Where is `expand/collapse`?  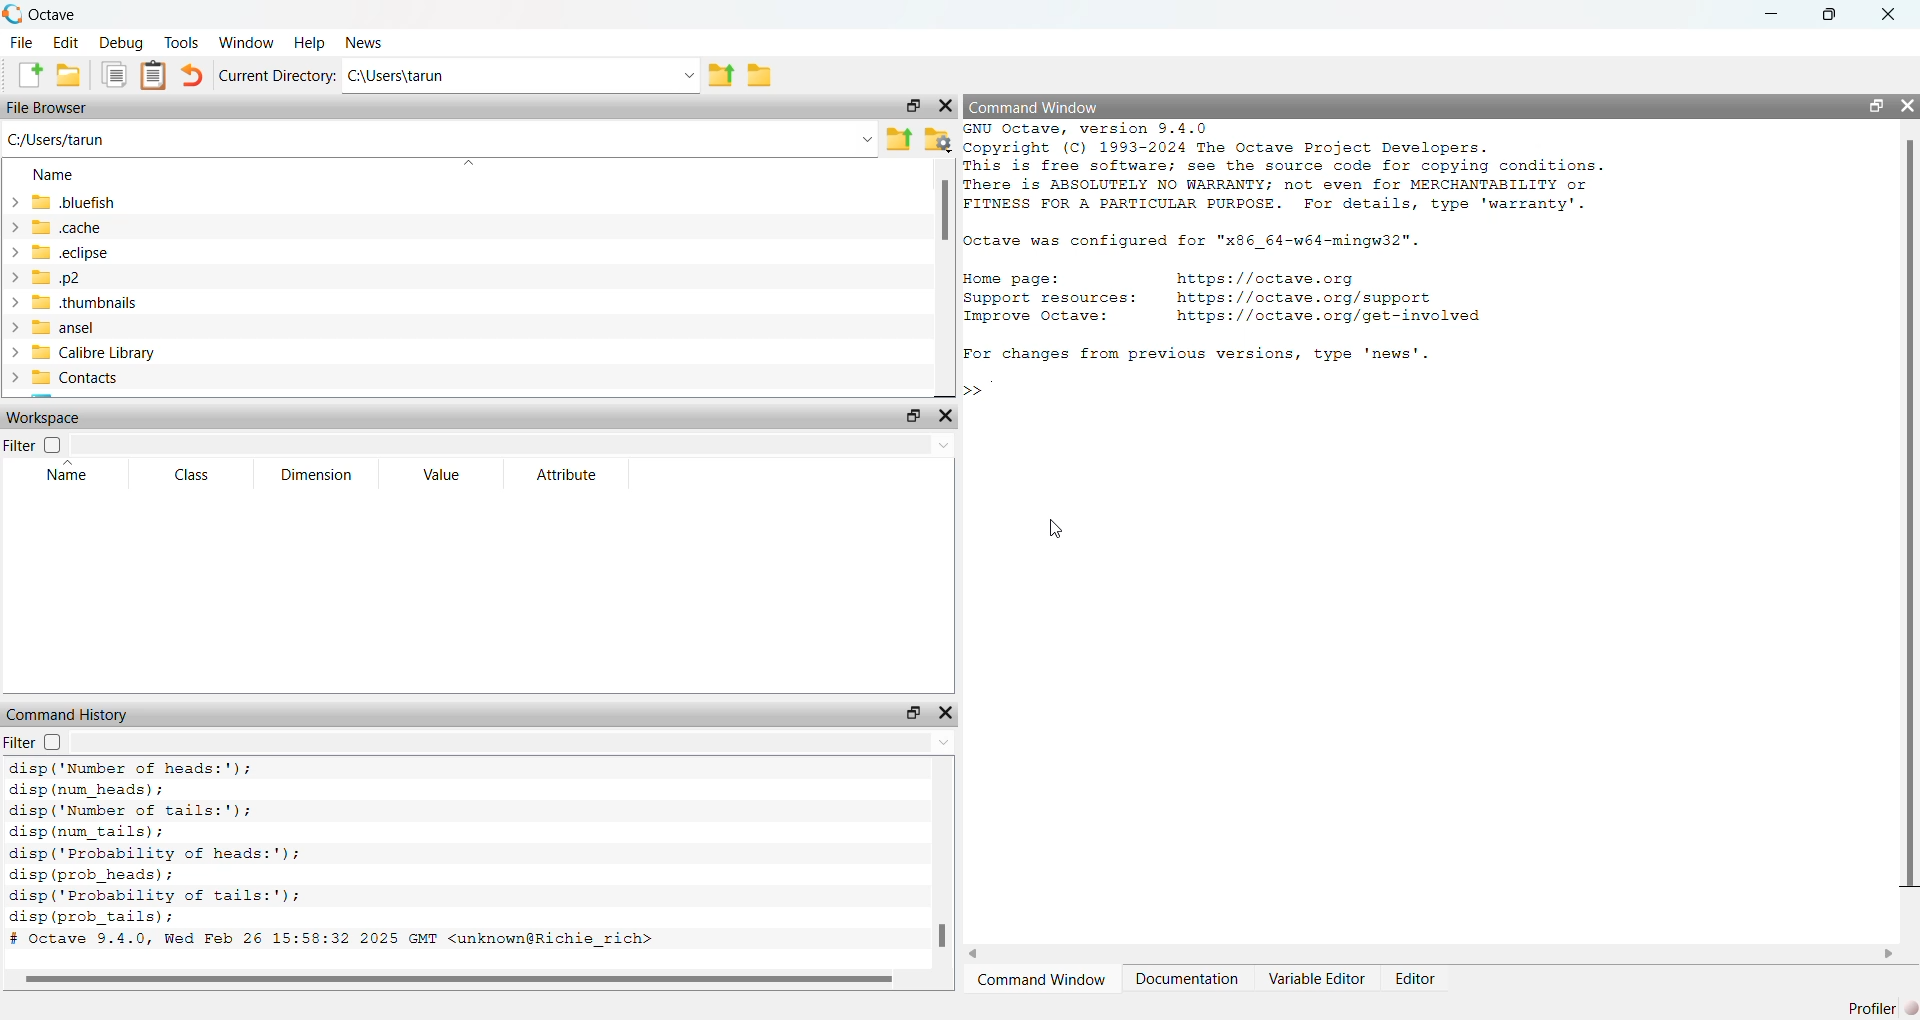 expand/collapse is located at coordinates (13, 289).